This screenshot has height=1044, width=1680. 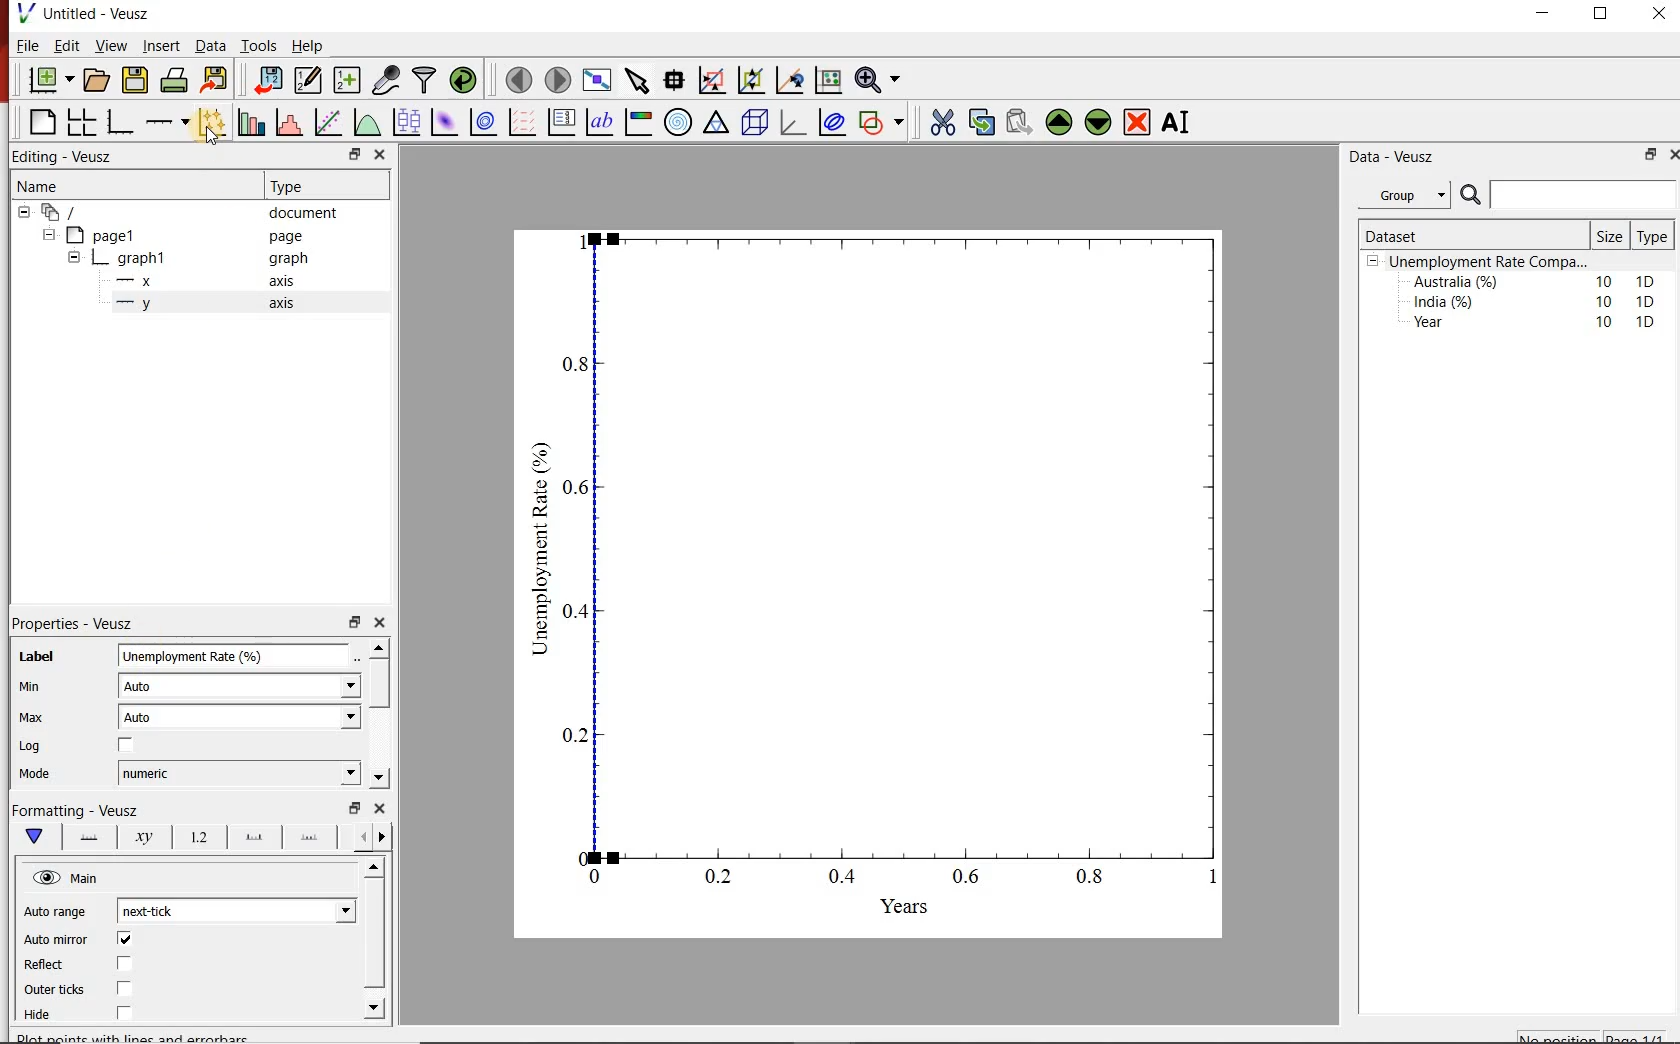 I want to click on minimise, so click(x=357, y=154).